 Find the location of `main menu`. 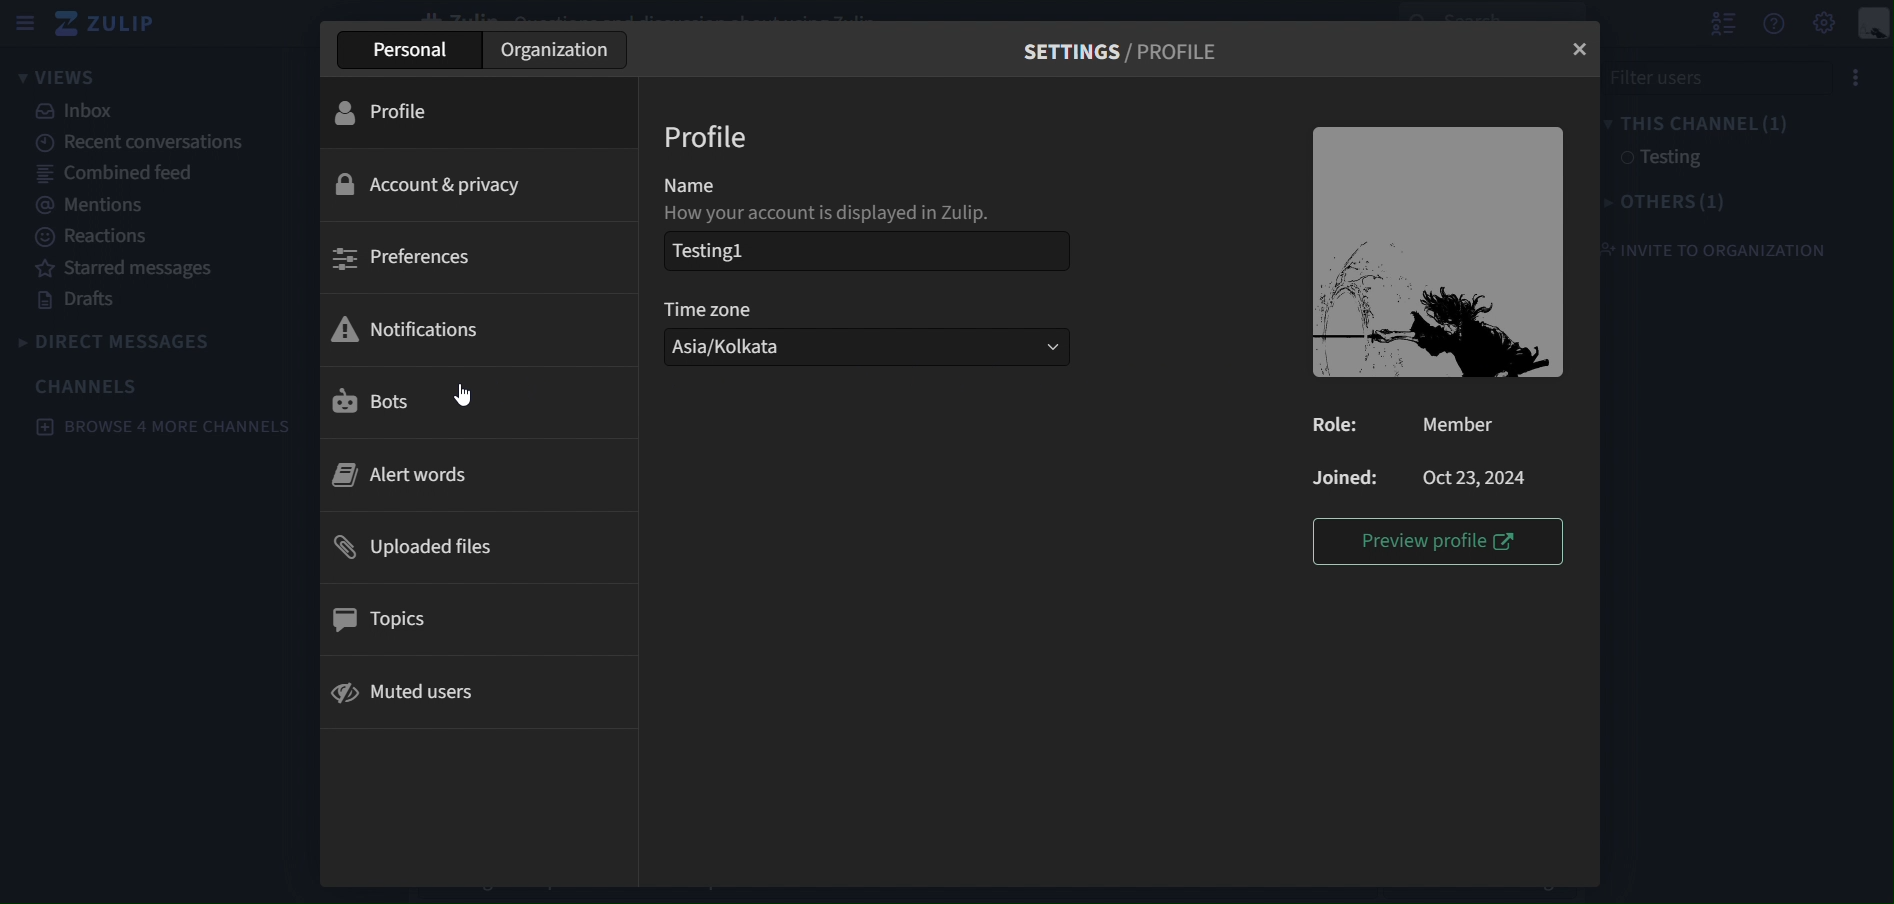

main menu is located at coordinates (1823, 23).